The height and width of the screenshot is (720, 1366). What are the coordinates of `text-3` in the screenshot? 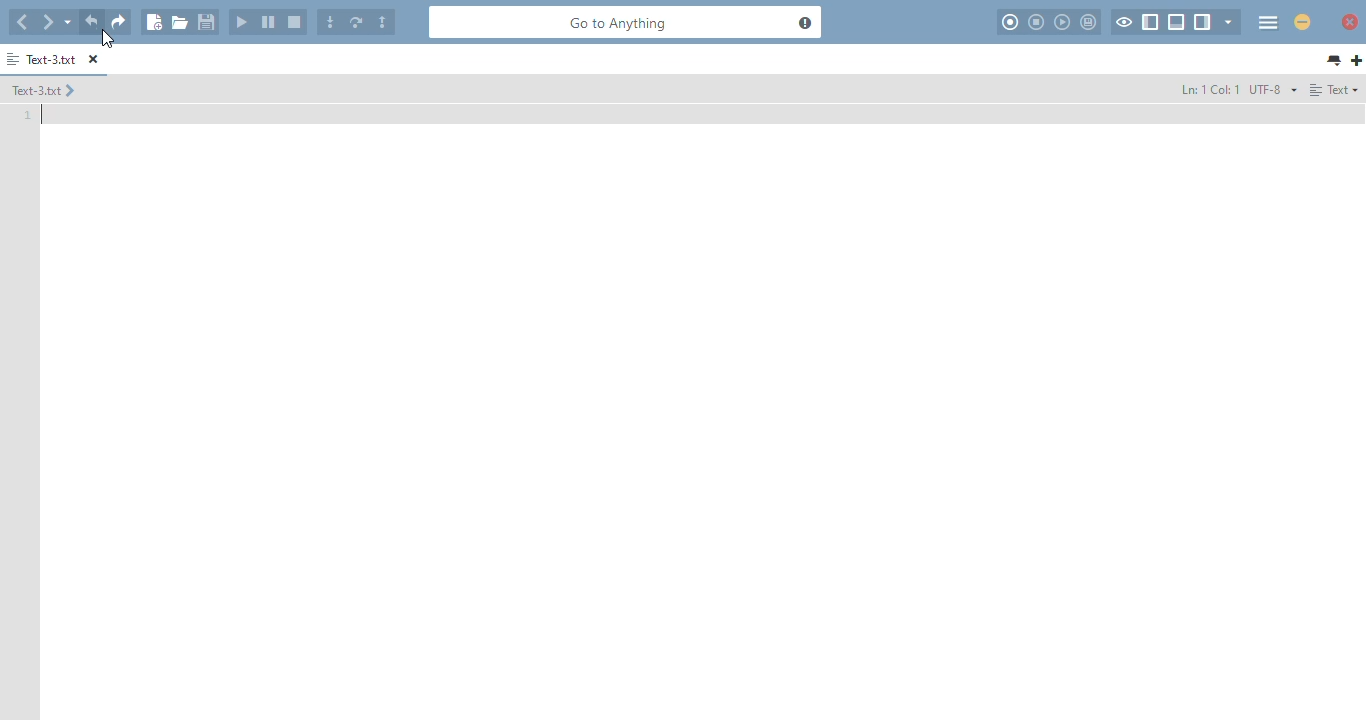 It's located at (44, 90).